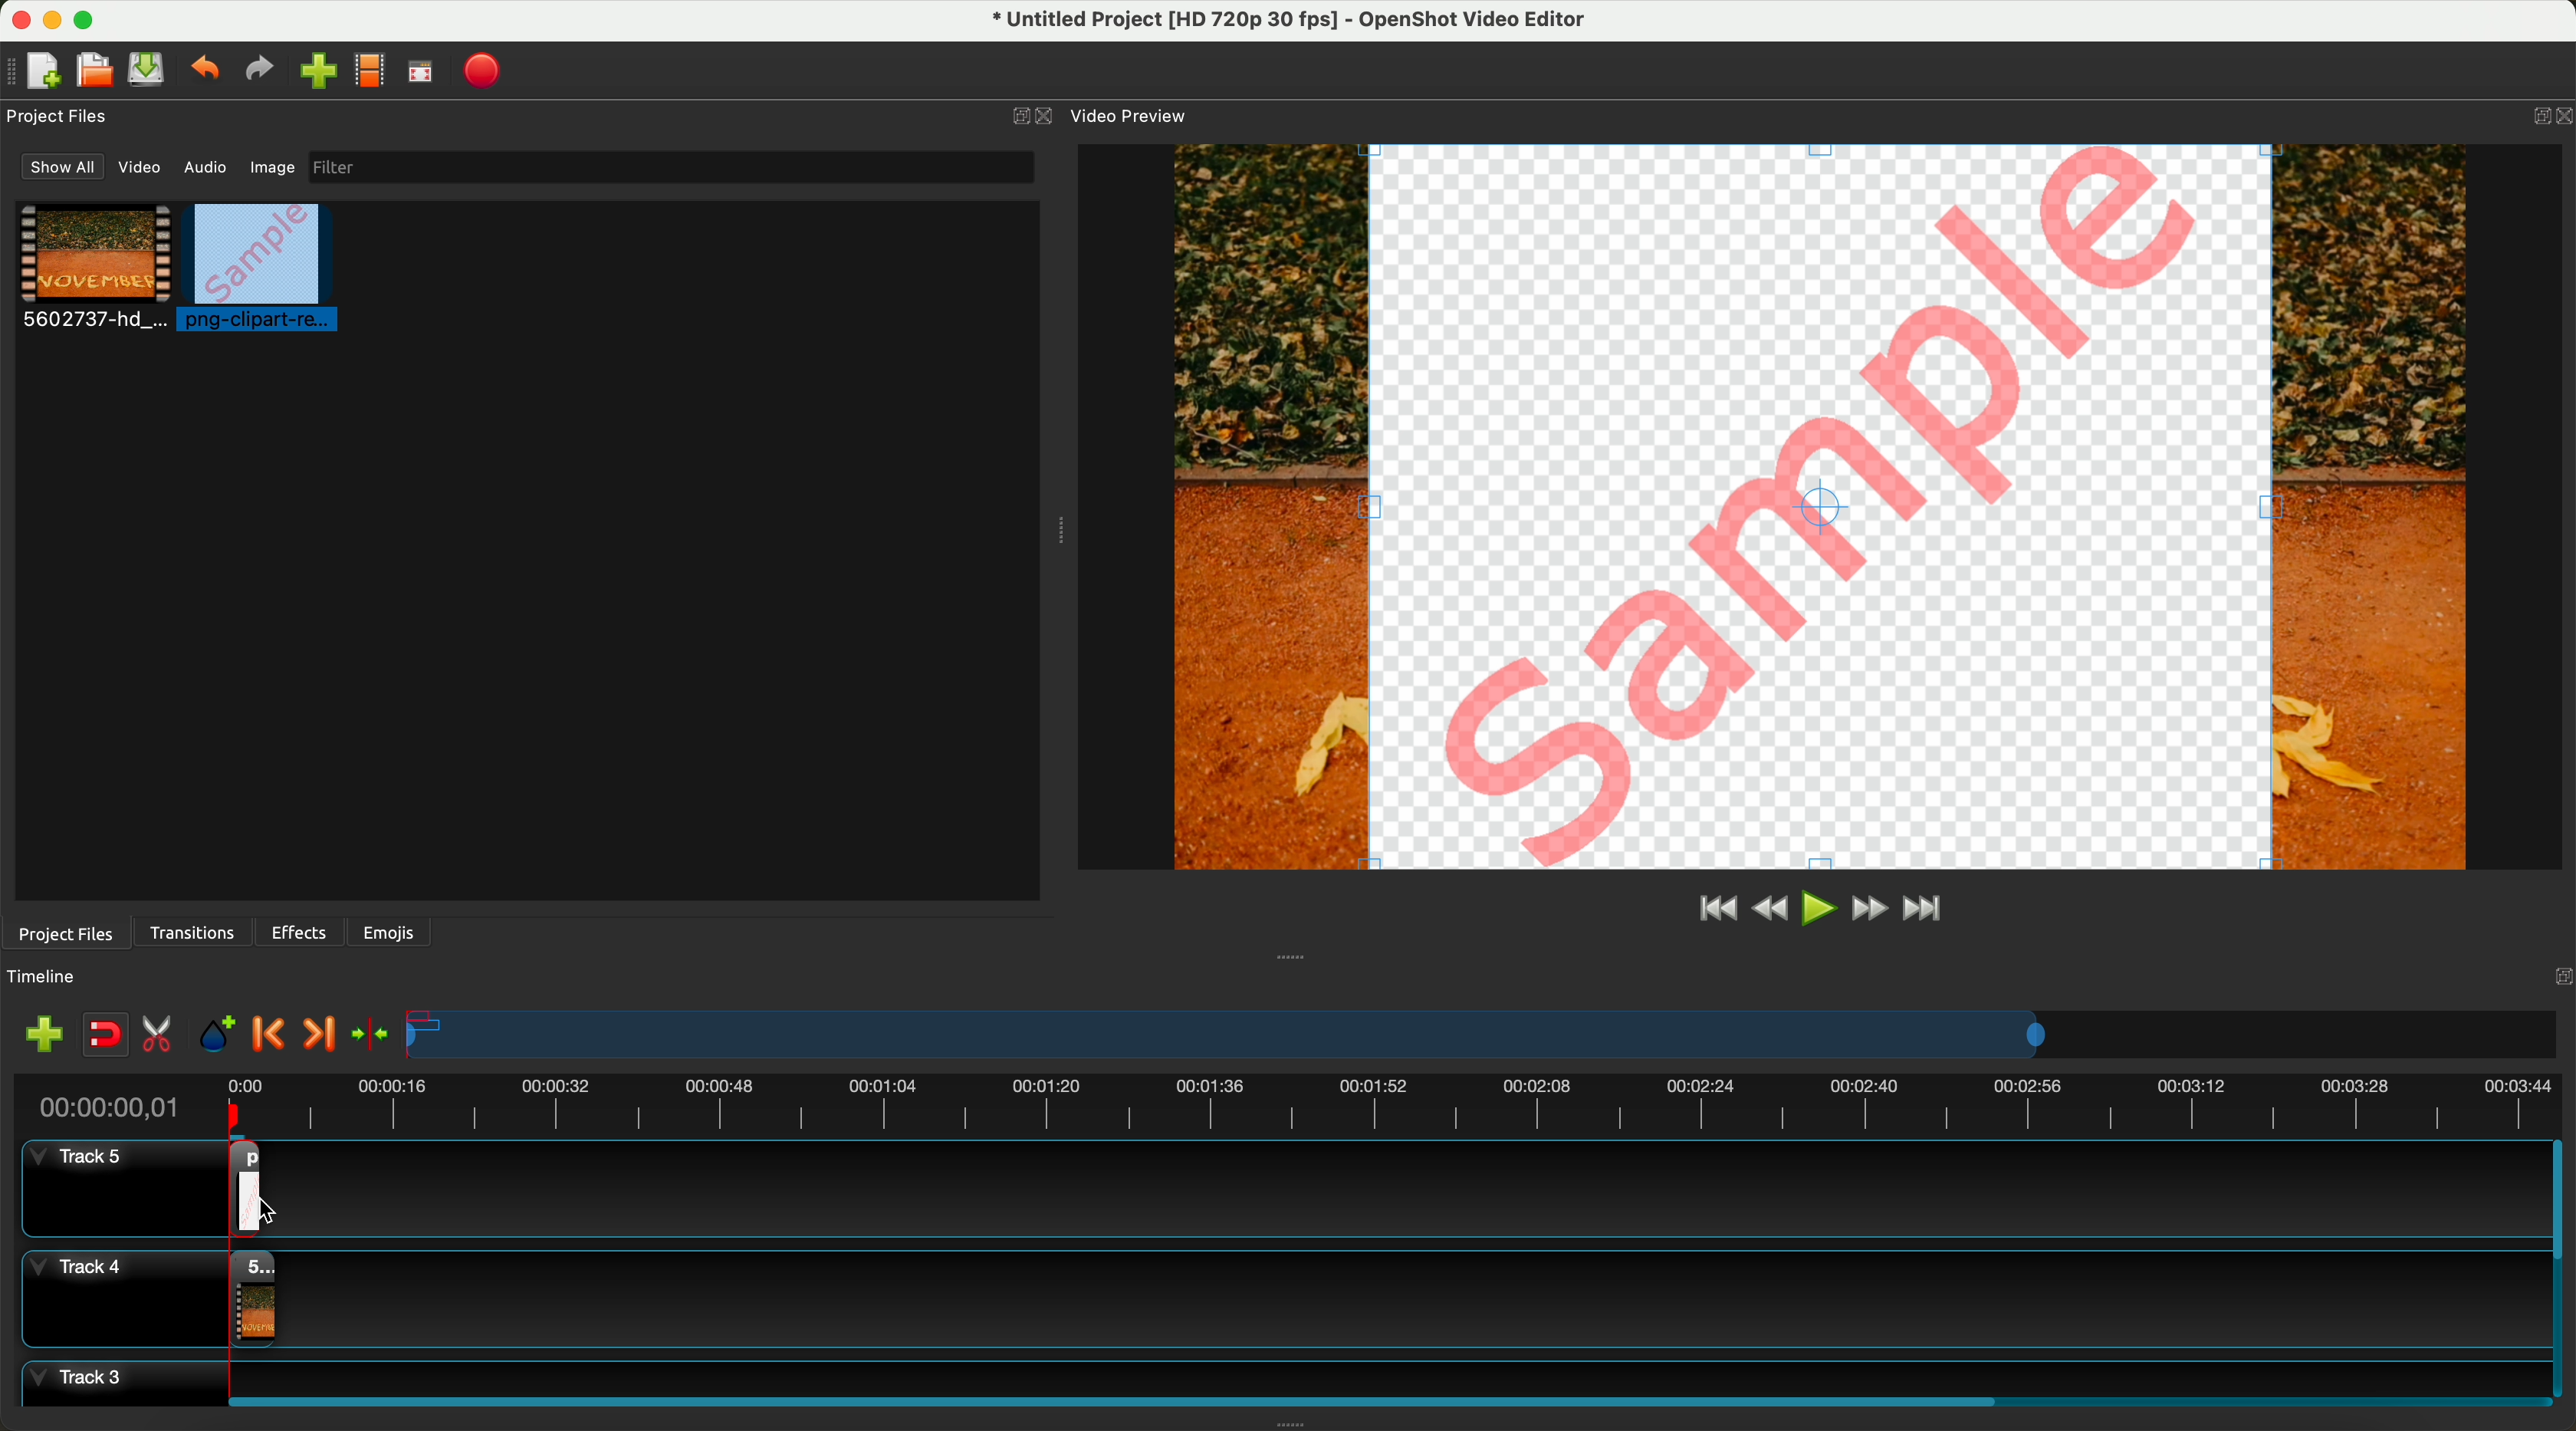 This screenshot has width=2576, height=1431. Describe the element at coordinates (375, 74) in the screenshot. I see `choose profile` at that location.